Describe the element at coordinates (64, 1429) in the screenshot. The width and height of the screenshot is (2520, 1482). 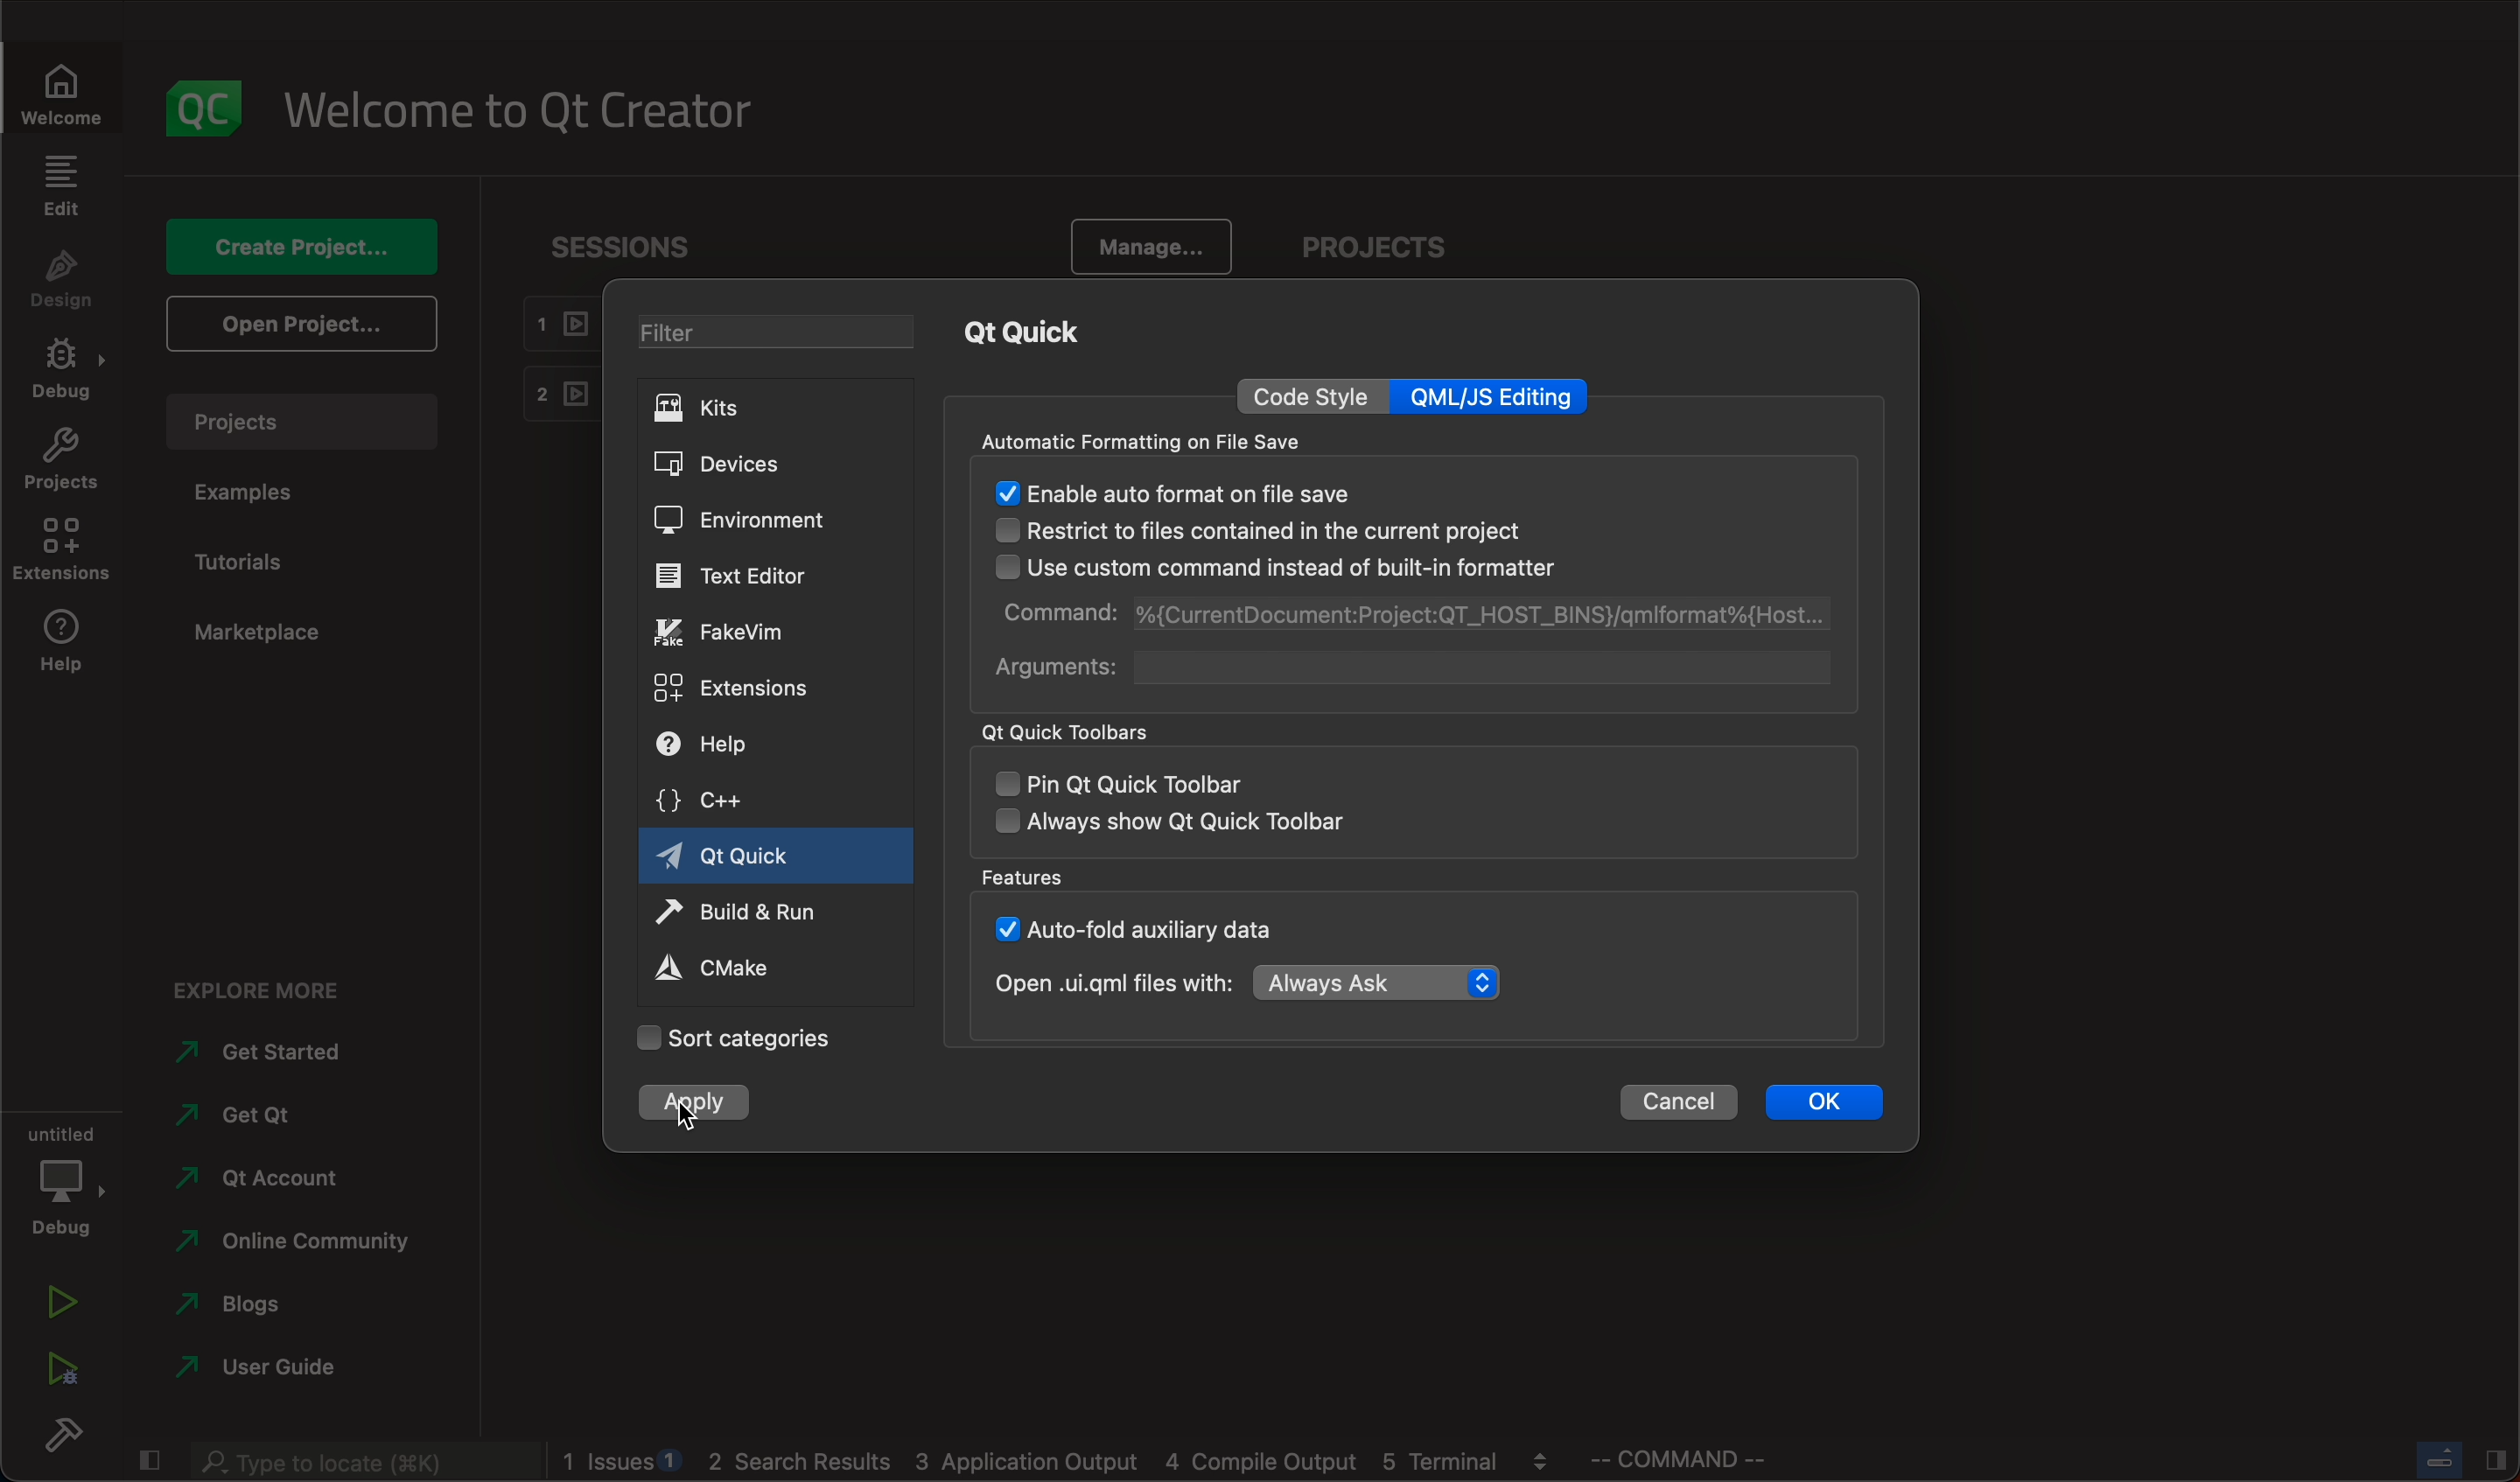
I see `build` at that location.